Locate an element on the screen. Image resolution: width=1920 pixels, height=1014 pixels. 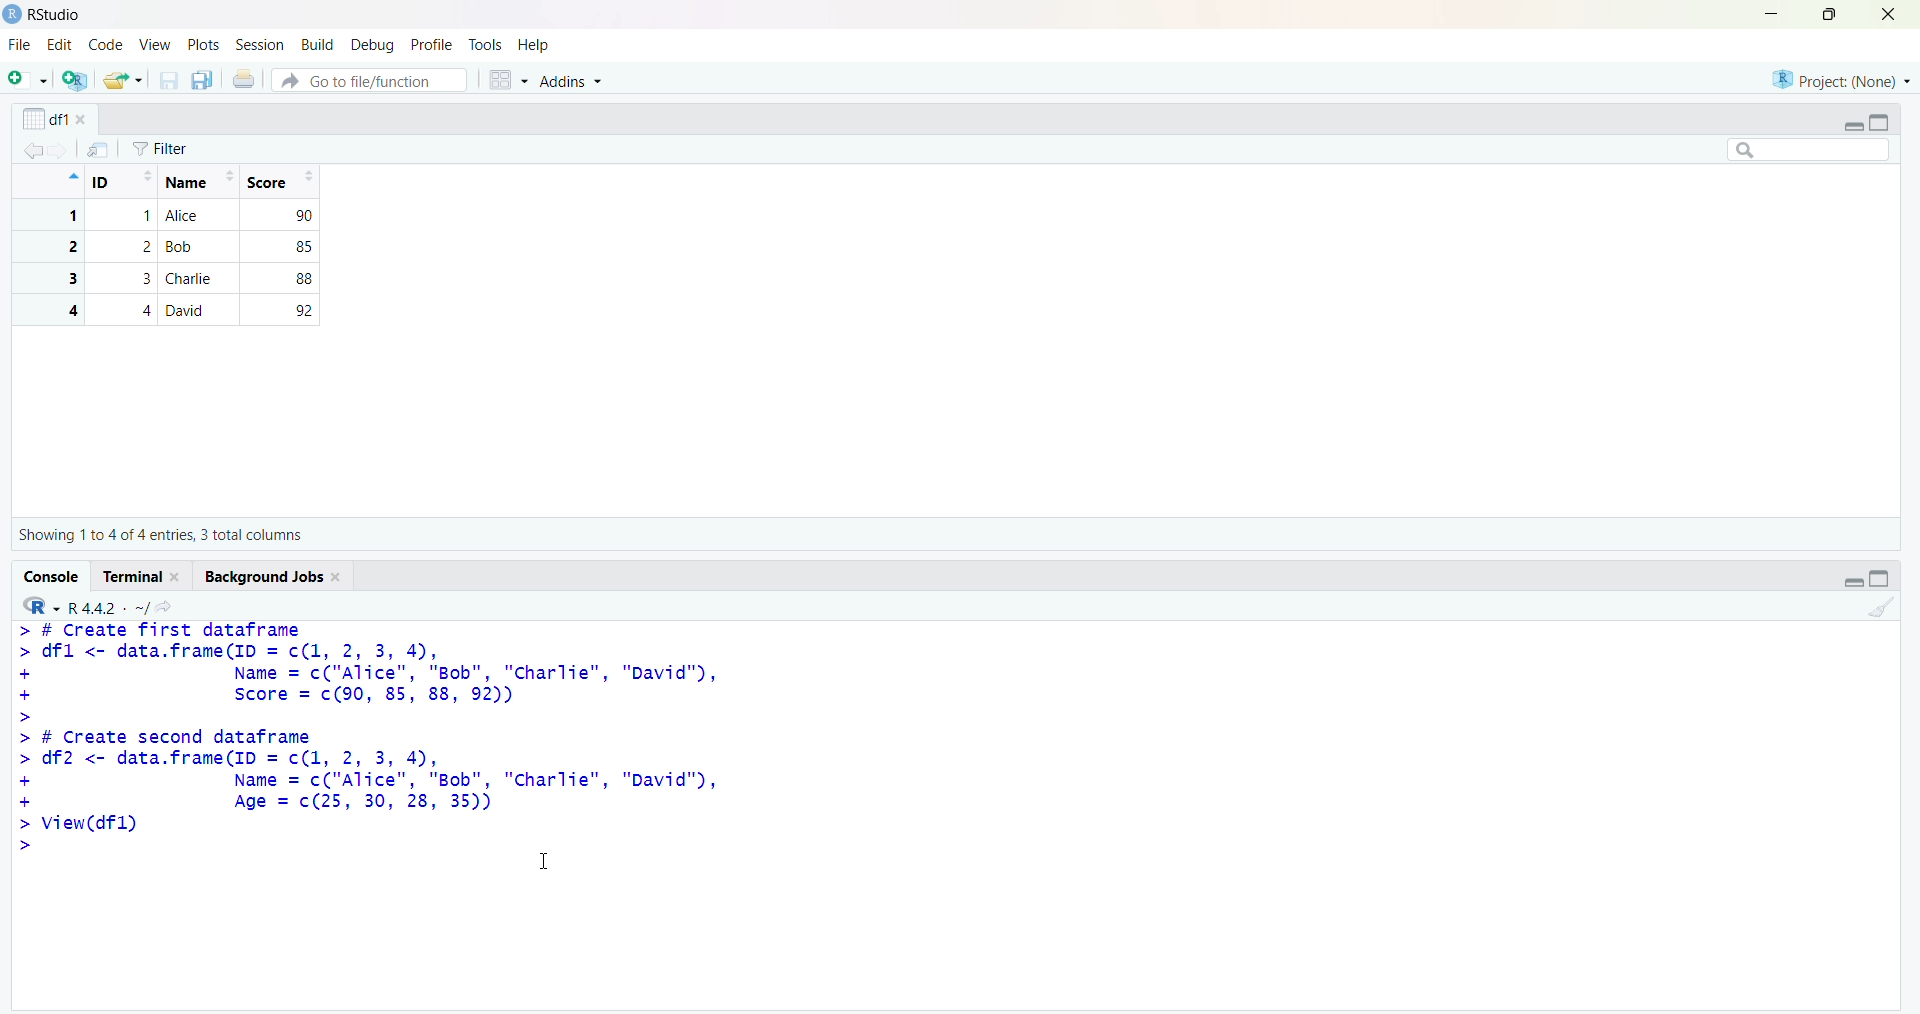
build is located at coordinates (320, 46).